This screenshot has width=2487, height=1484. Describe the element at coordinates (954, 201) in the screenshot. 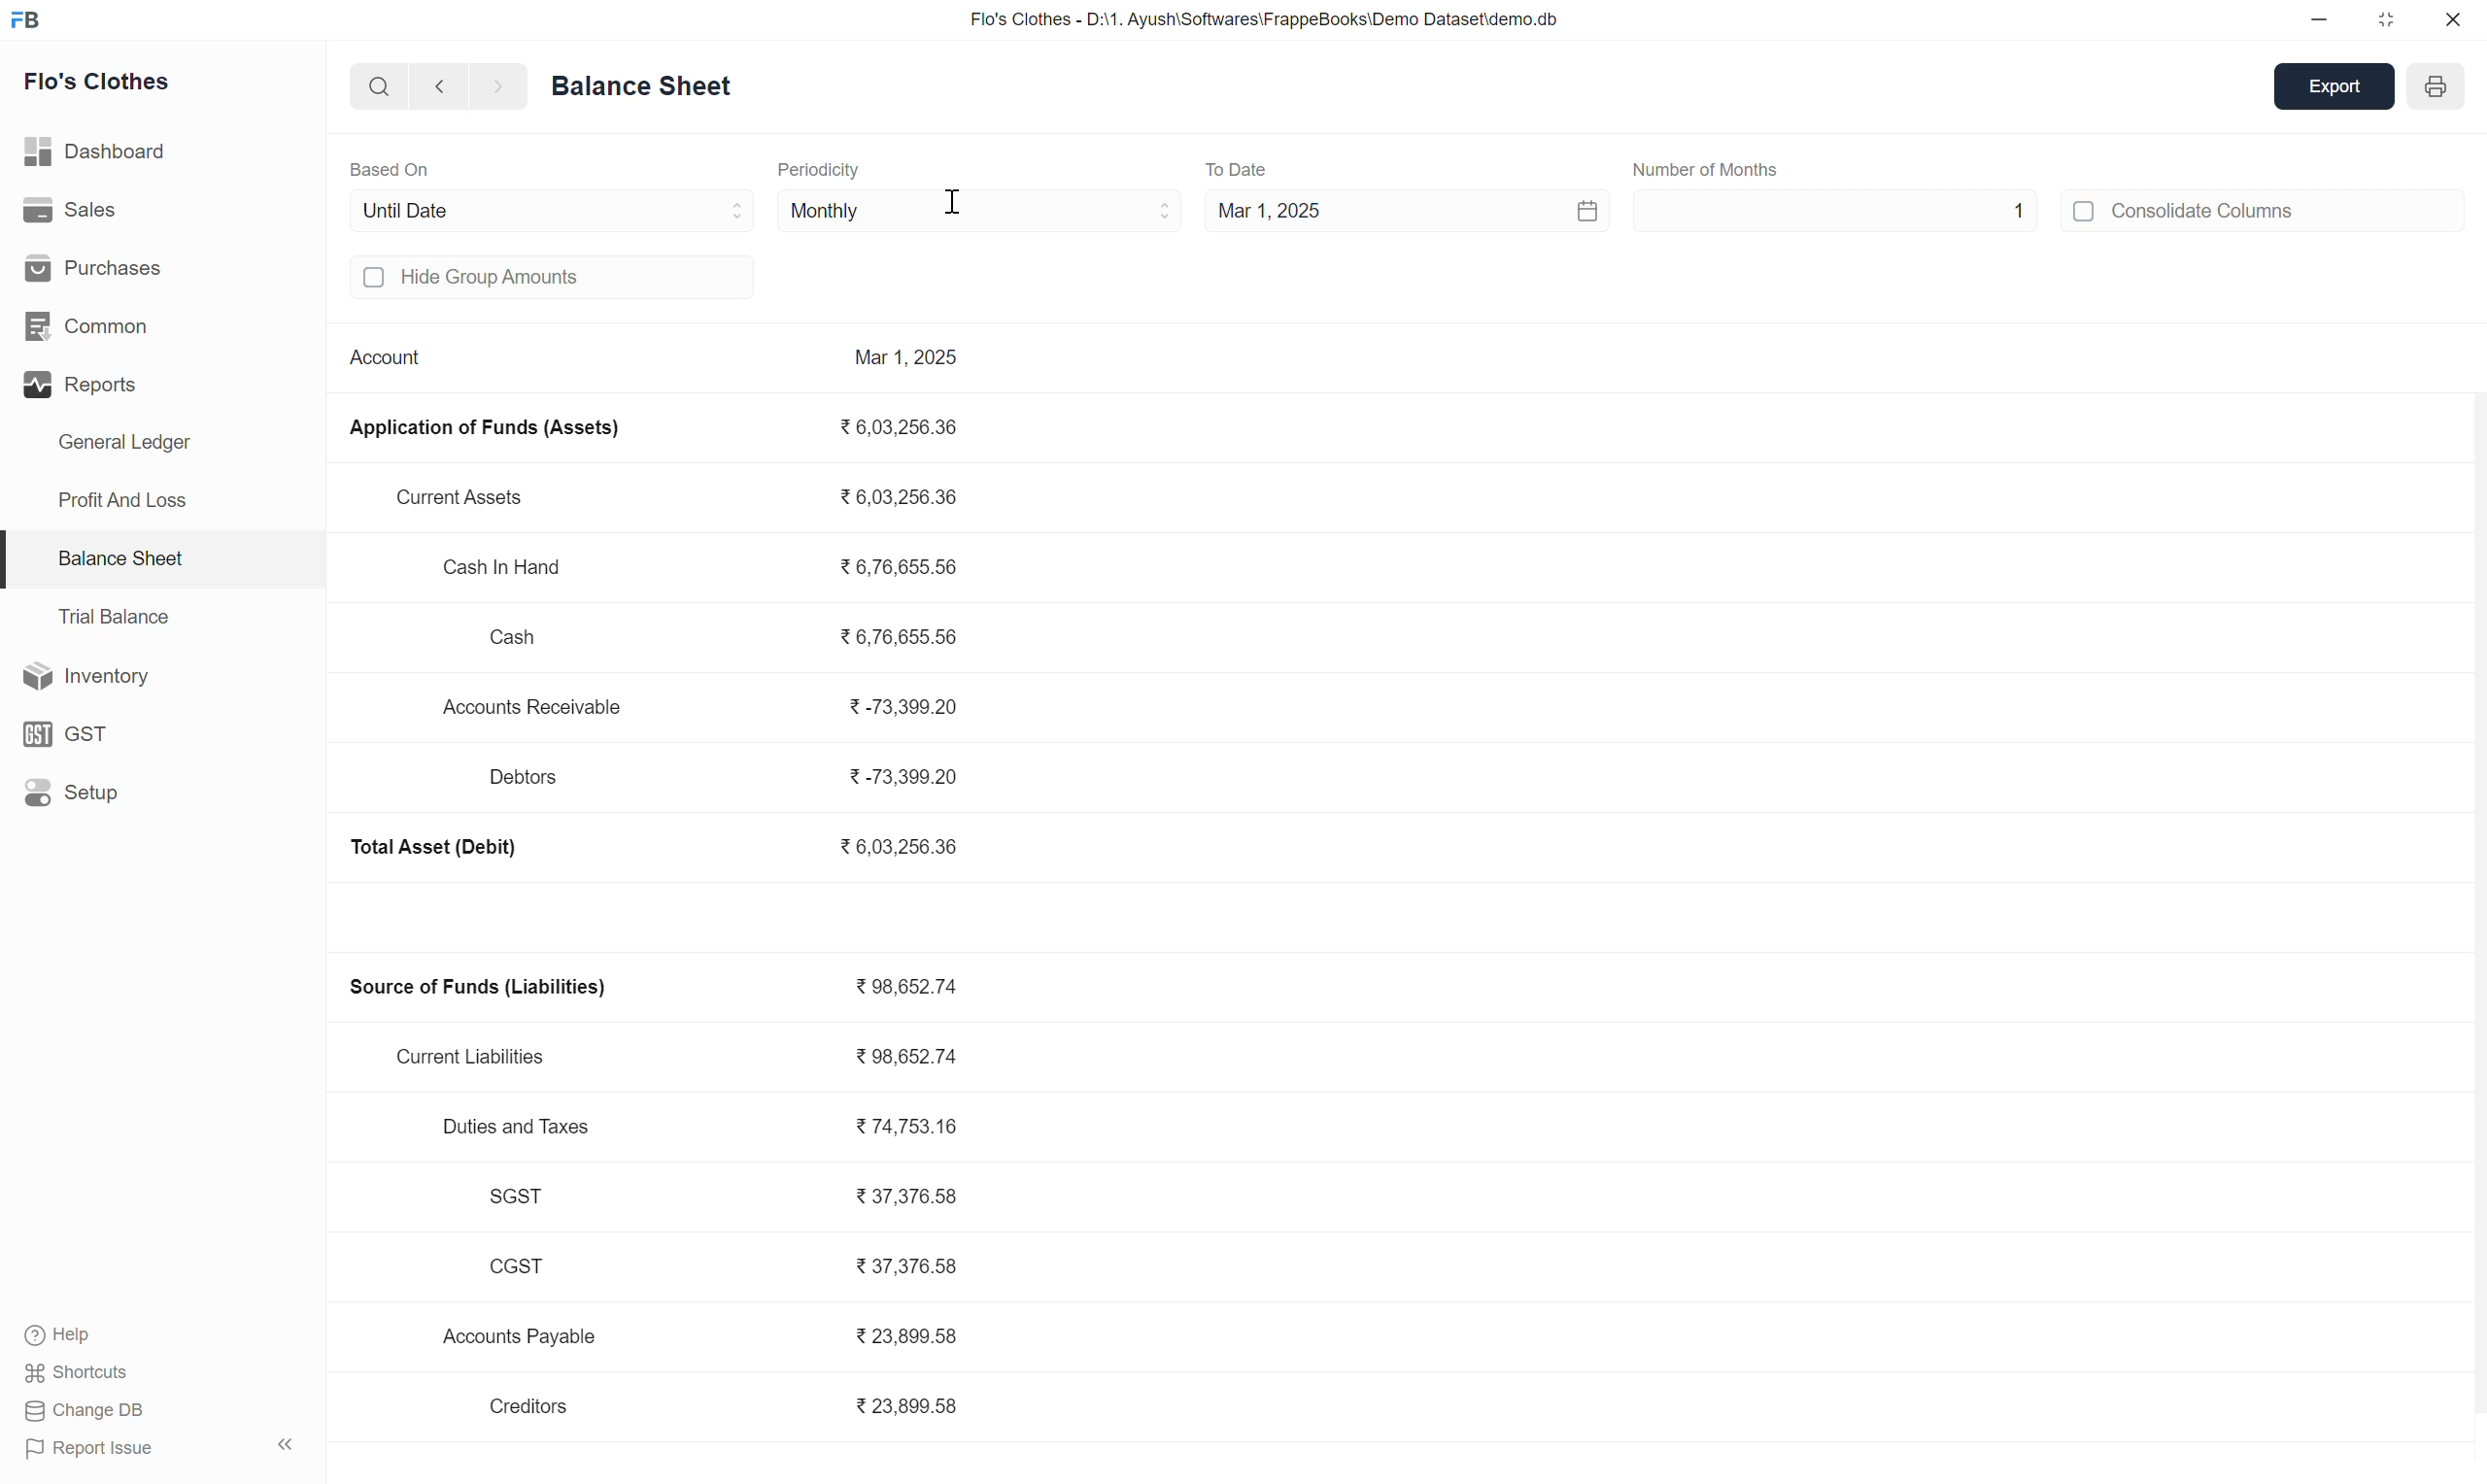

I see `cursor` at that location.